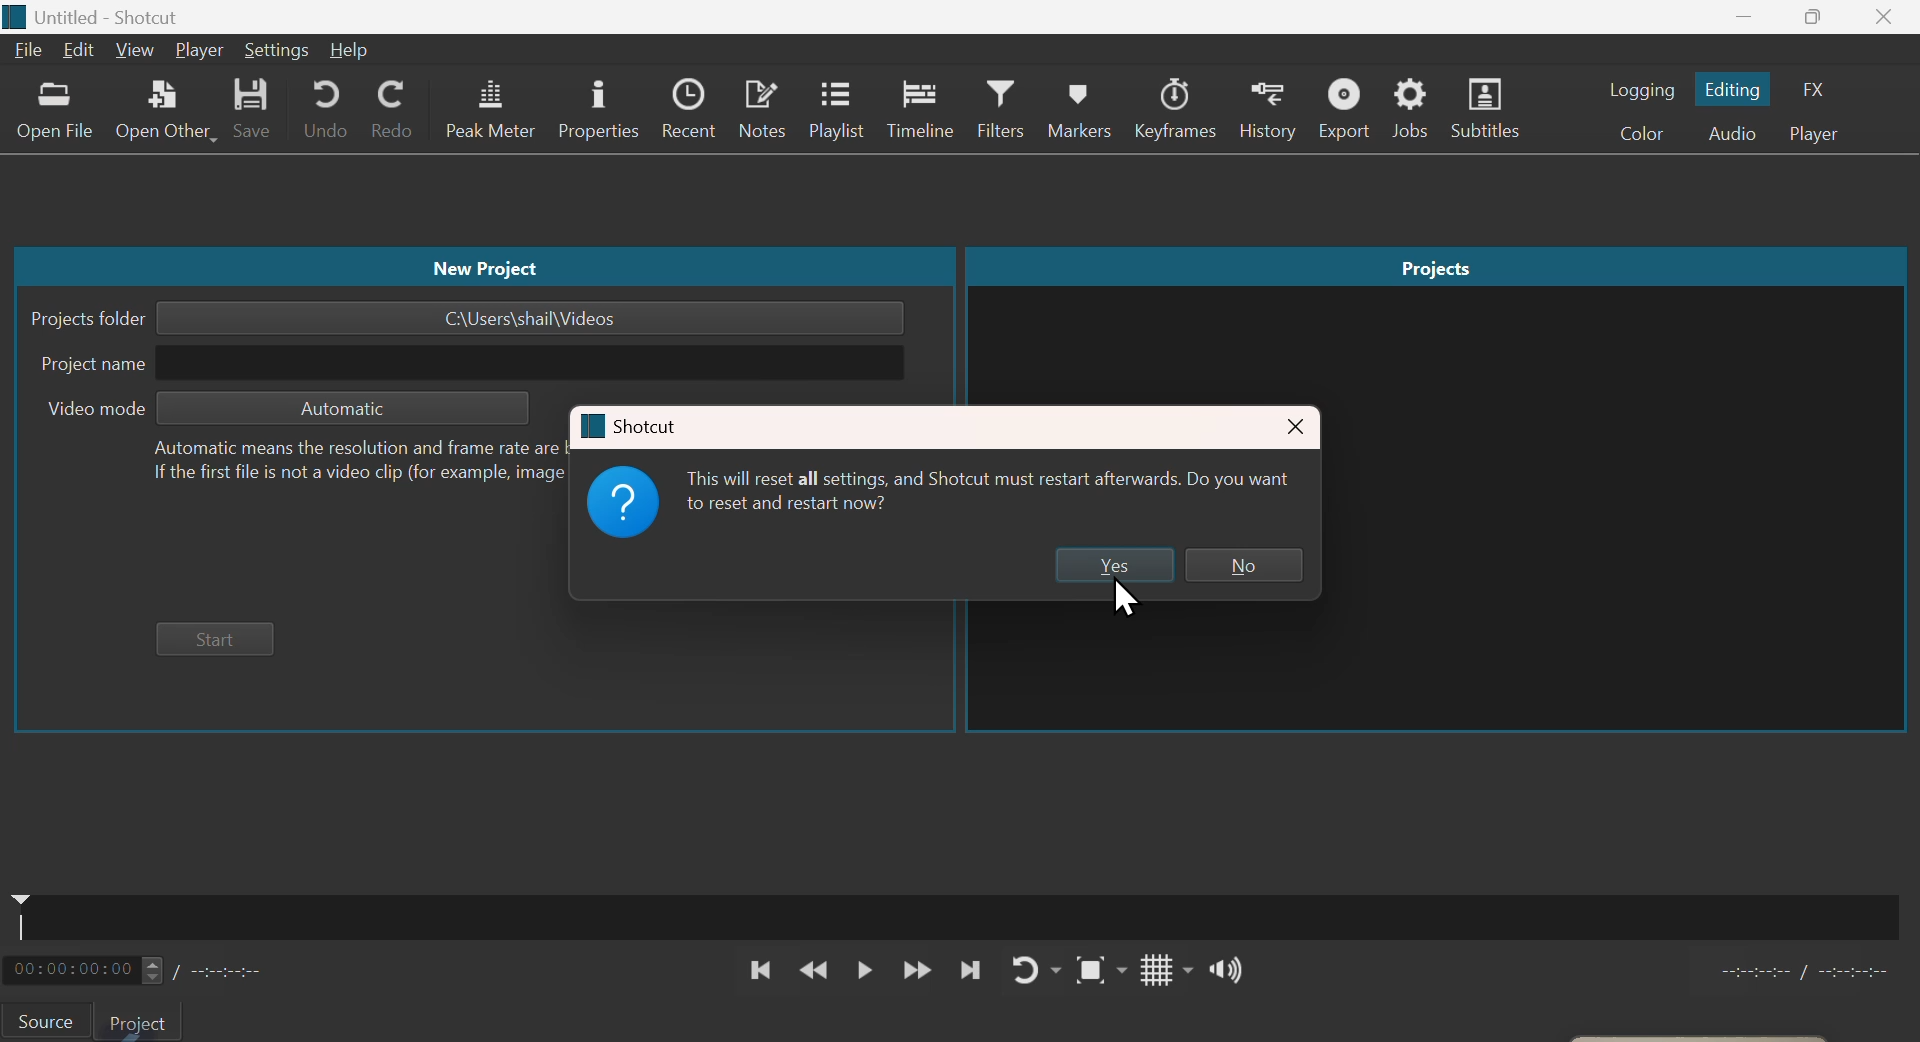 This screenshot has width=1920, height=1042. Describe the element at coordinates (1291, 427) in the screenshot. I see `close` at that location.